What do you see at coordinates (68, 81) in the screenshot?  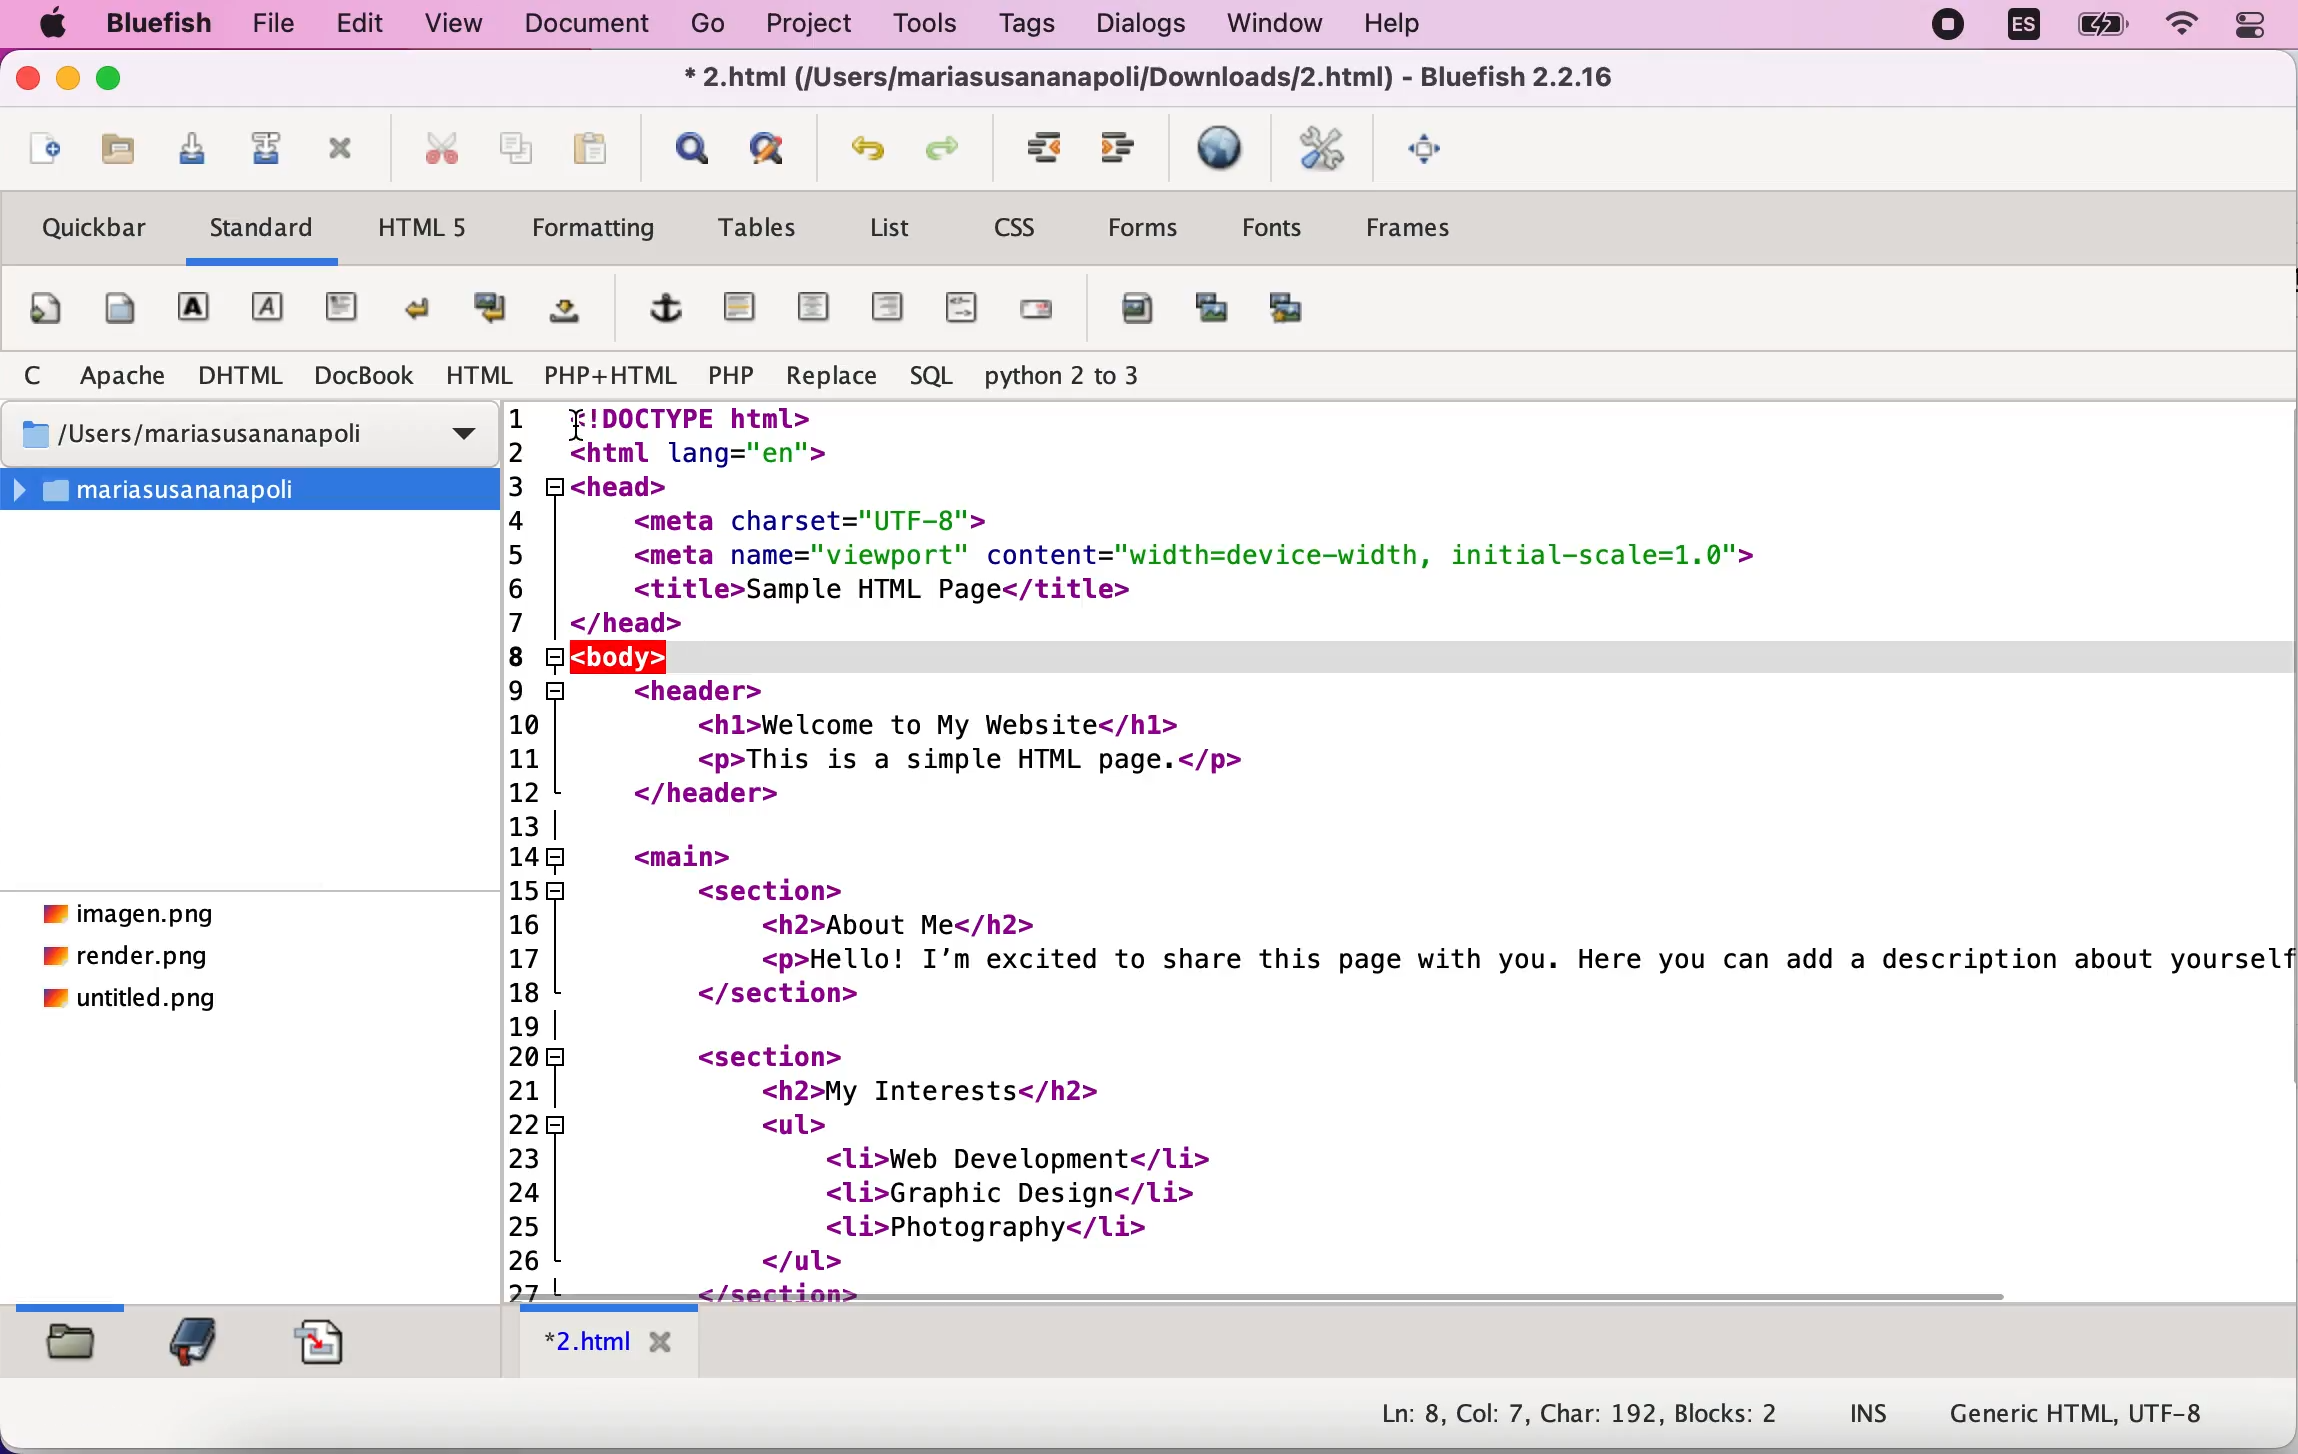 I see `minimize` at bounding box center [68, 81].